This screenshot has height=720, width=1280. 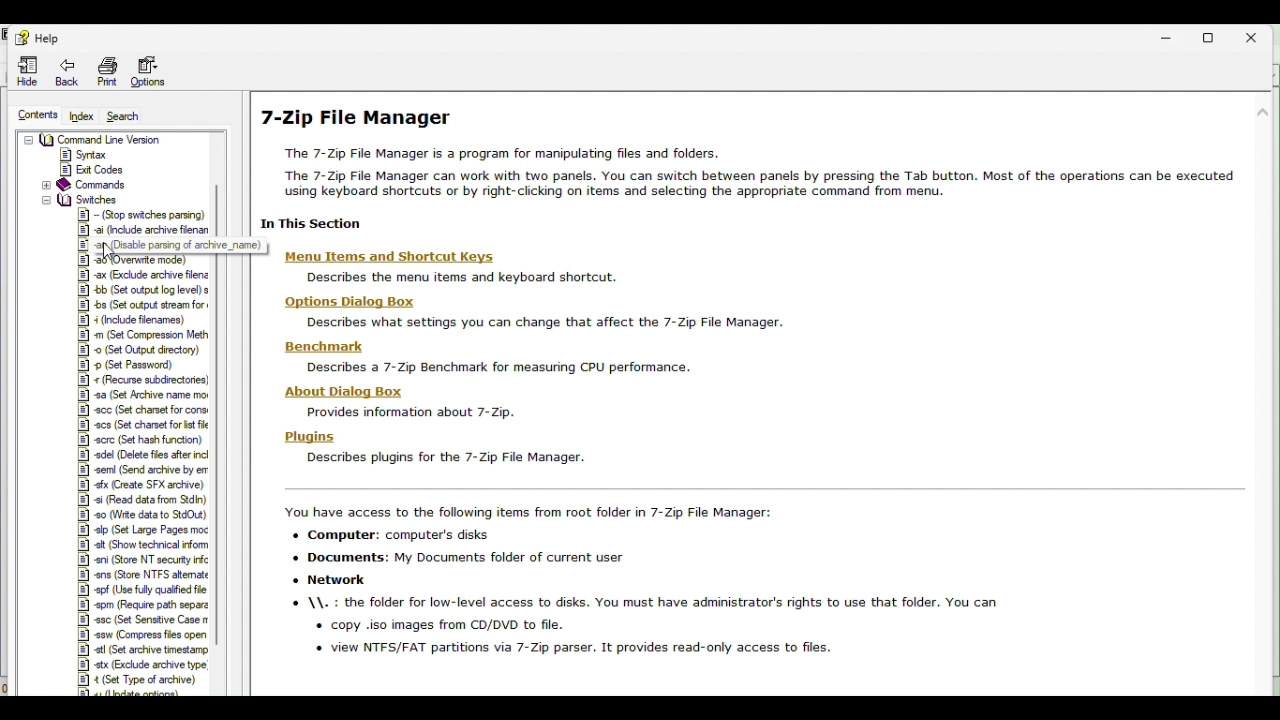 What do you see at coordinates (1211, 37) in the screenshot?
I see `Restore` at bounding box center [1211, 37].